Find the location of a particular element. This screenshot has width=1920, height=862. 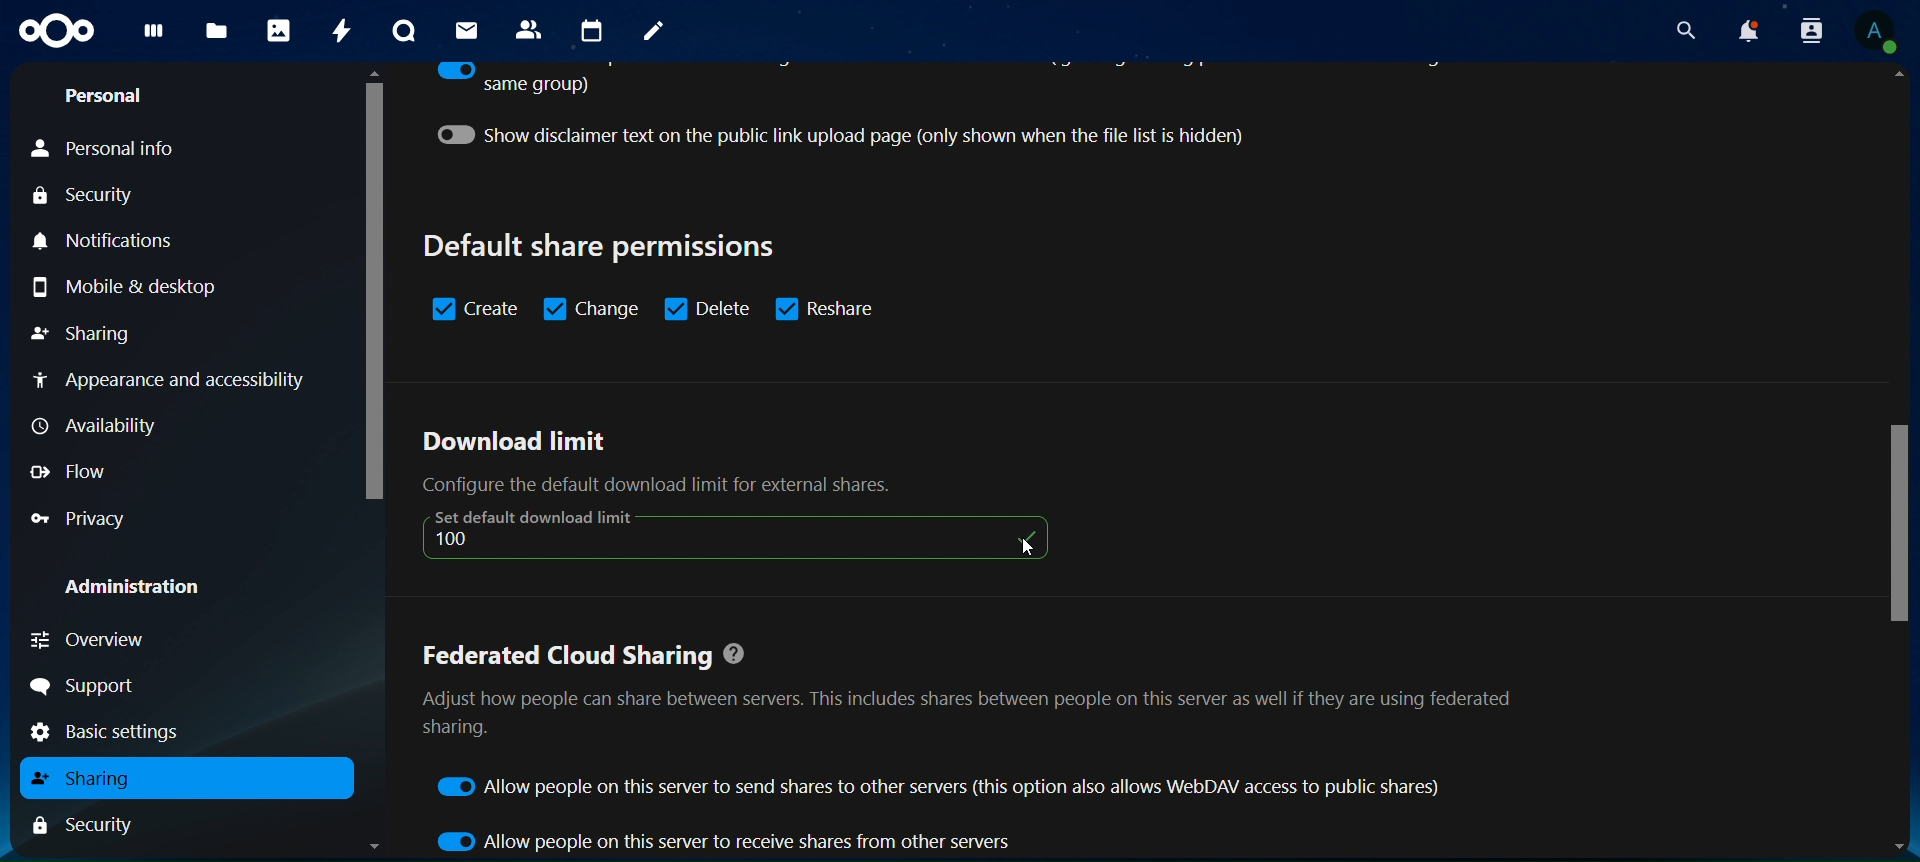

notifications is located at coordinates (121, 243).